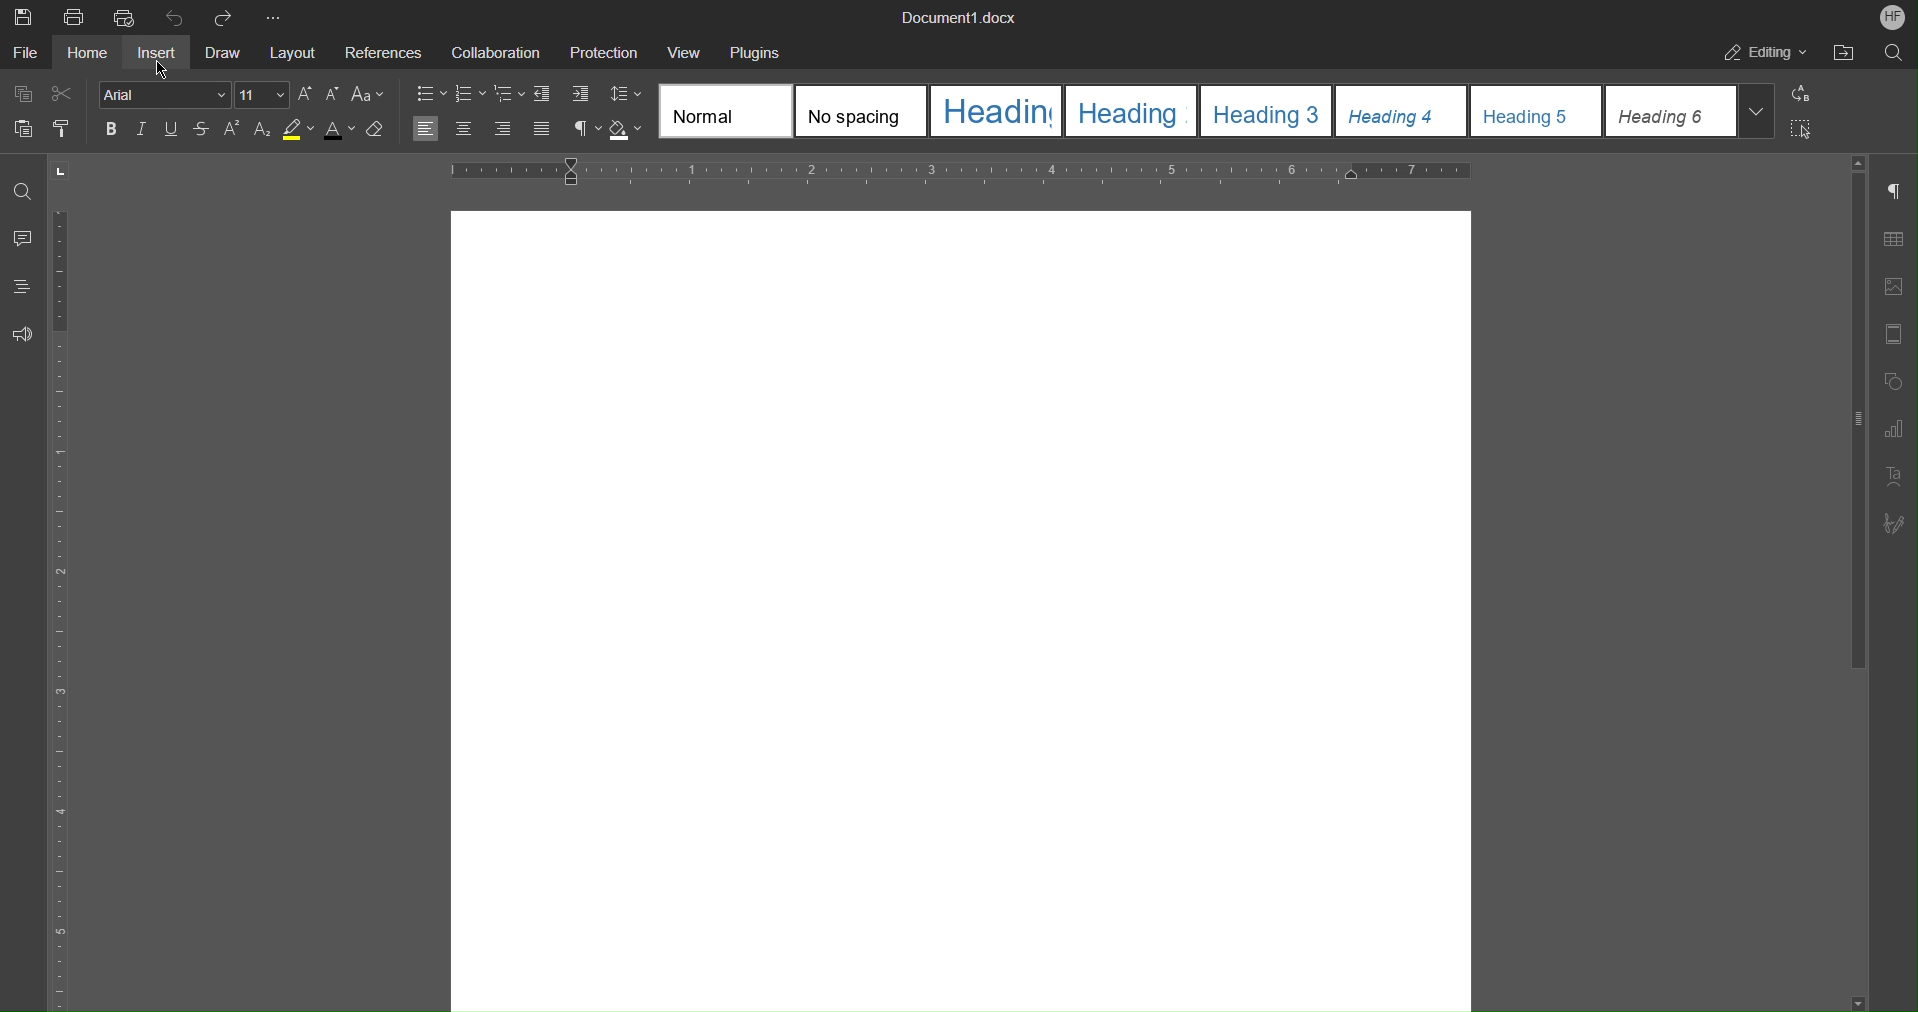  What do you see at coordinates (1271, 113) in the screenshot?
I see `Heading 3` at bounding box center [1271, 113].